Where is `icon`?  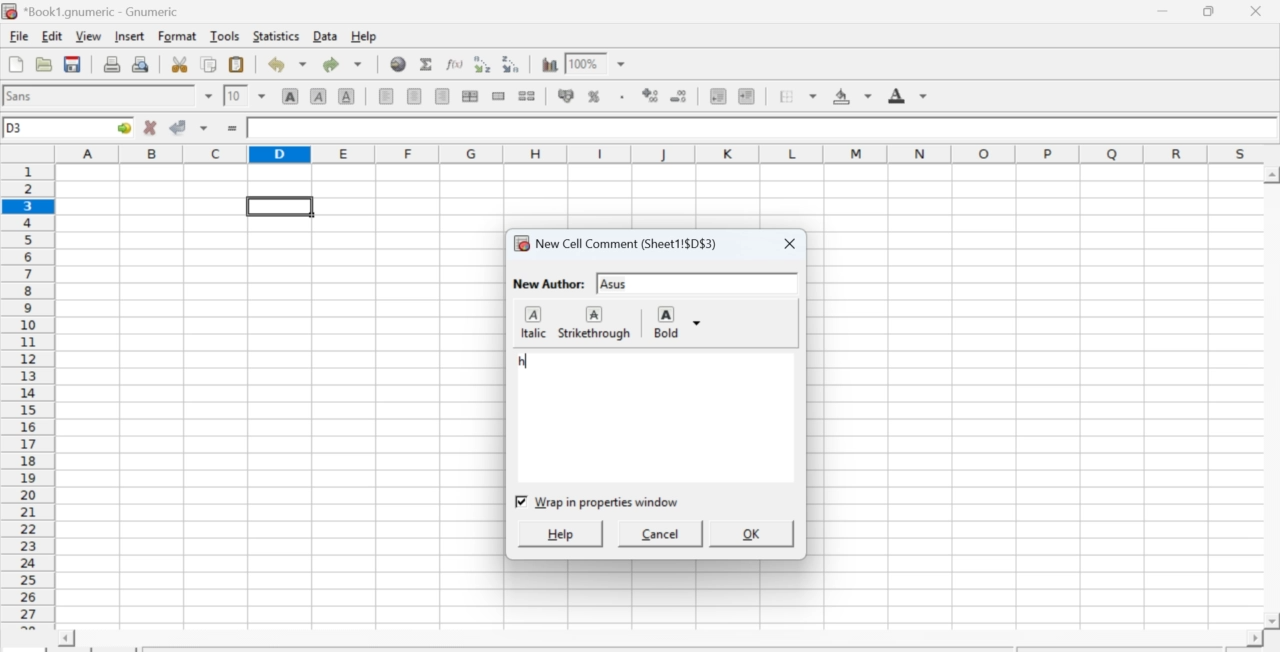 icon is located at coordinates (10, 11).